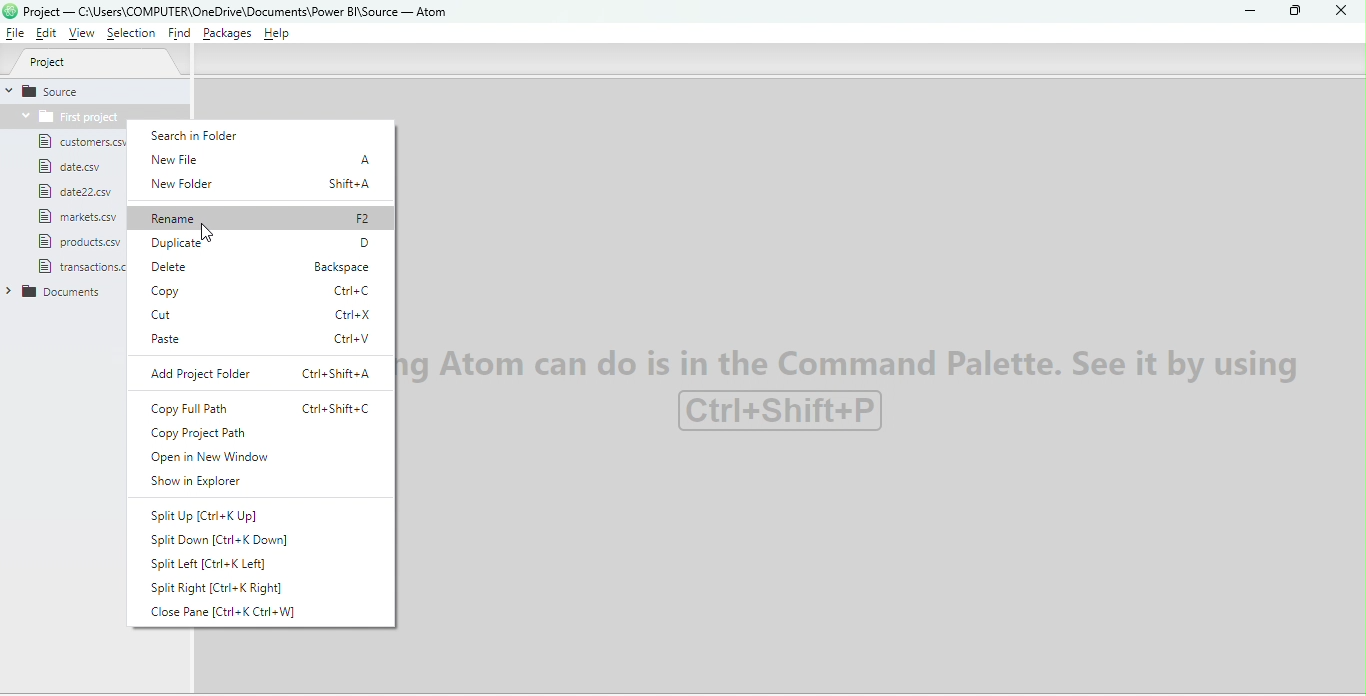 This screenshot has width=1366, height=696. Describe the element at coordinates (49, 35) in the screenshot. I see `Edit` at that location.